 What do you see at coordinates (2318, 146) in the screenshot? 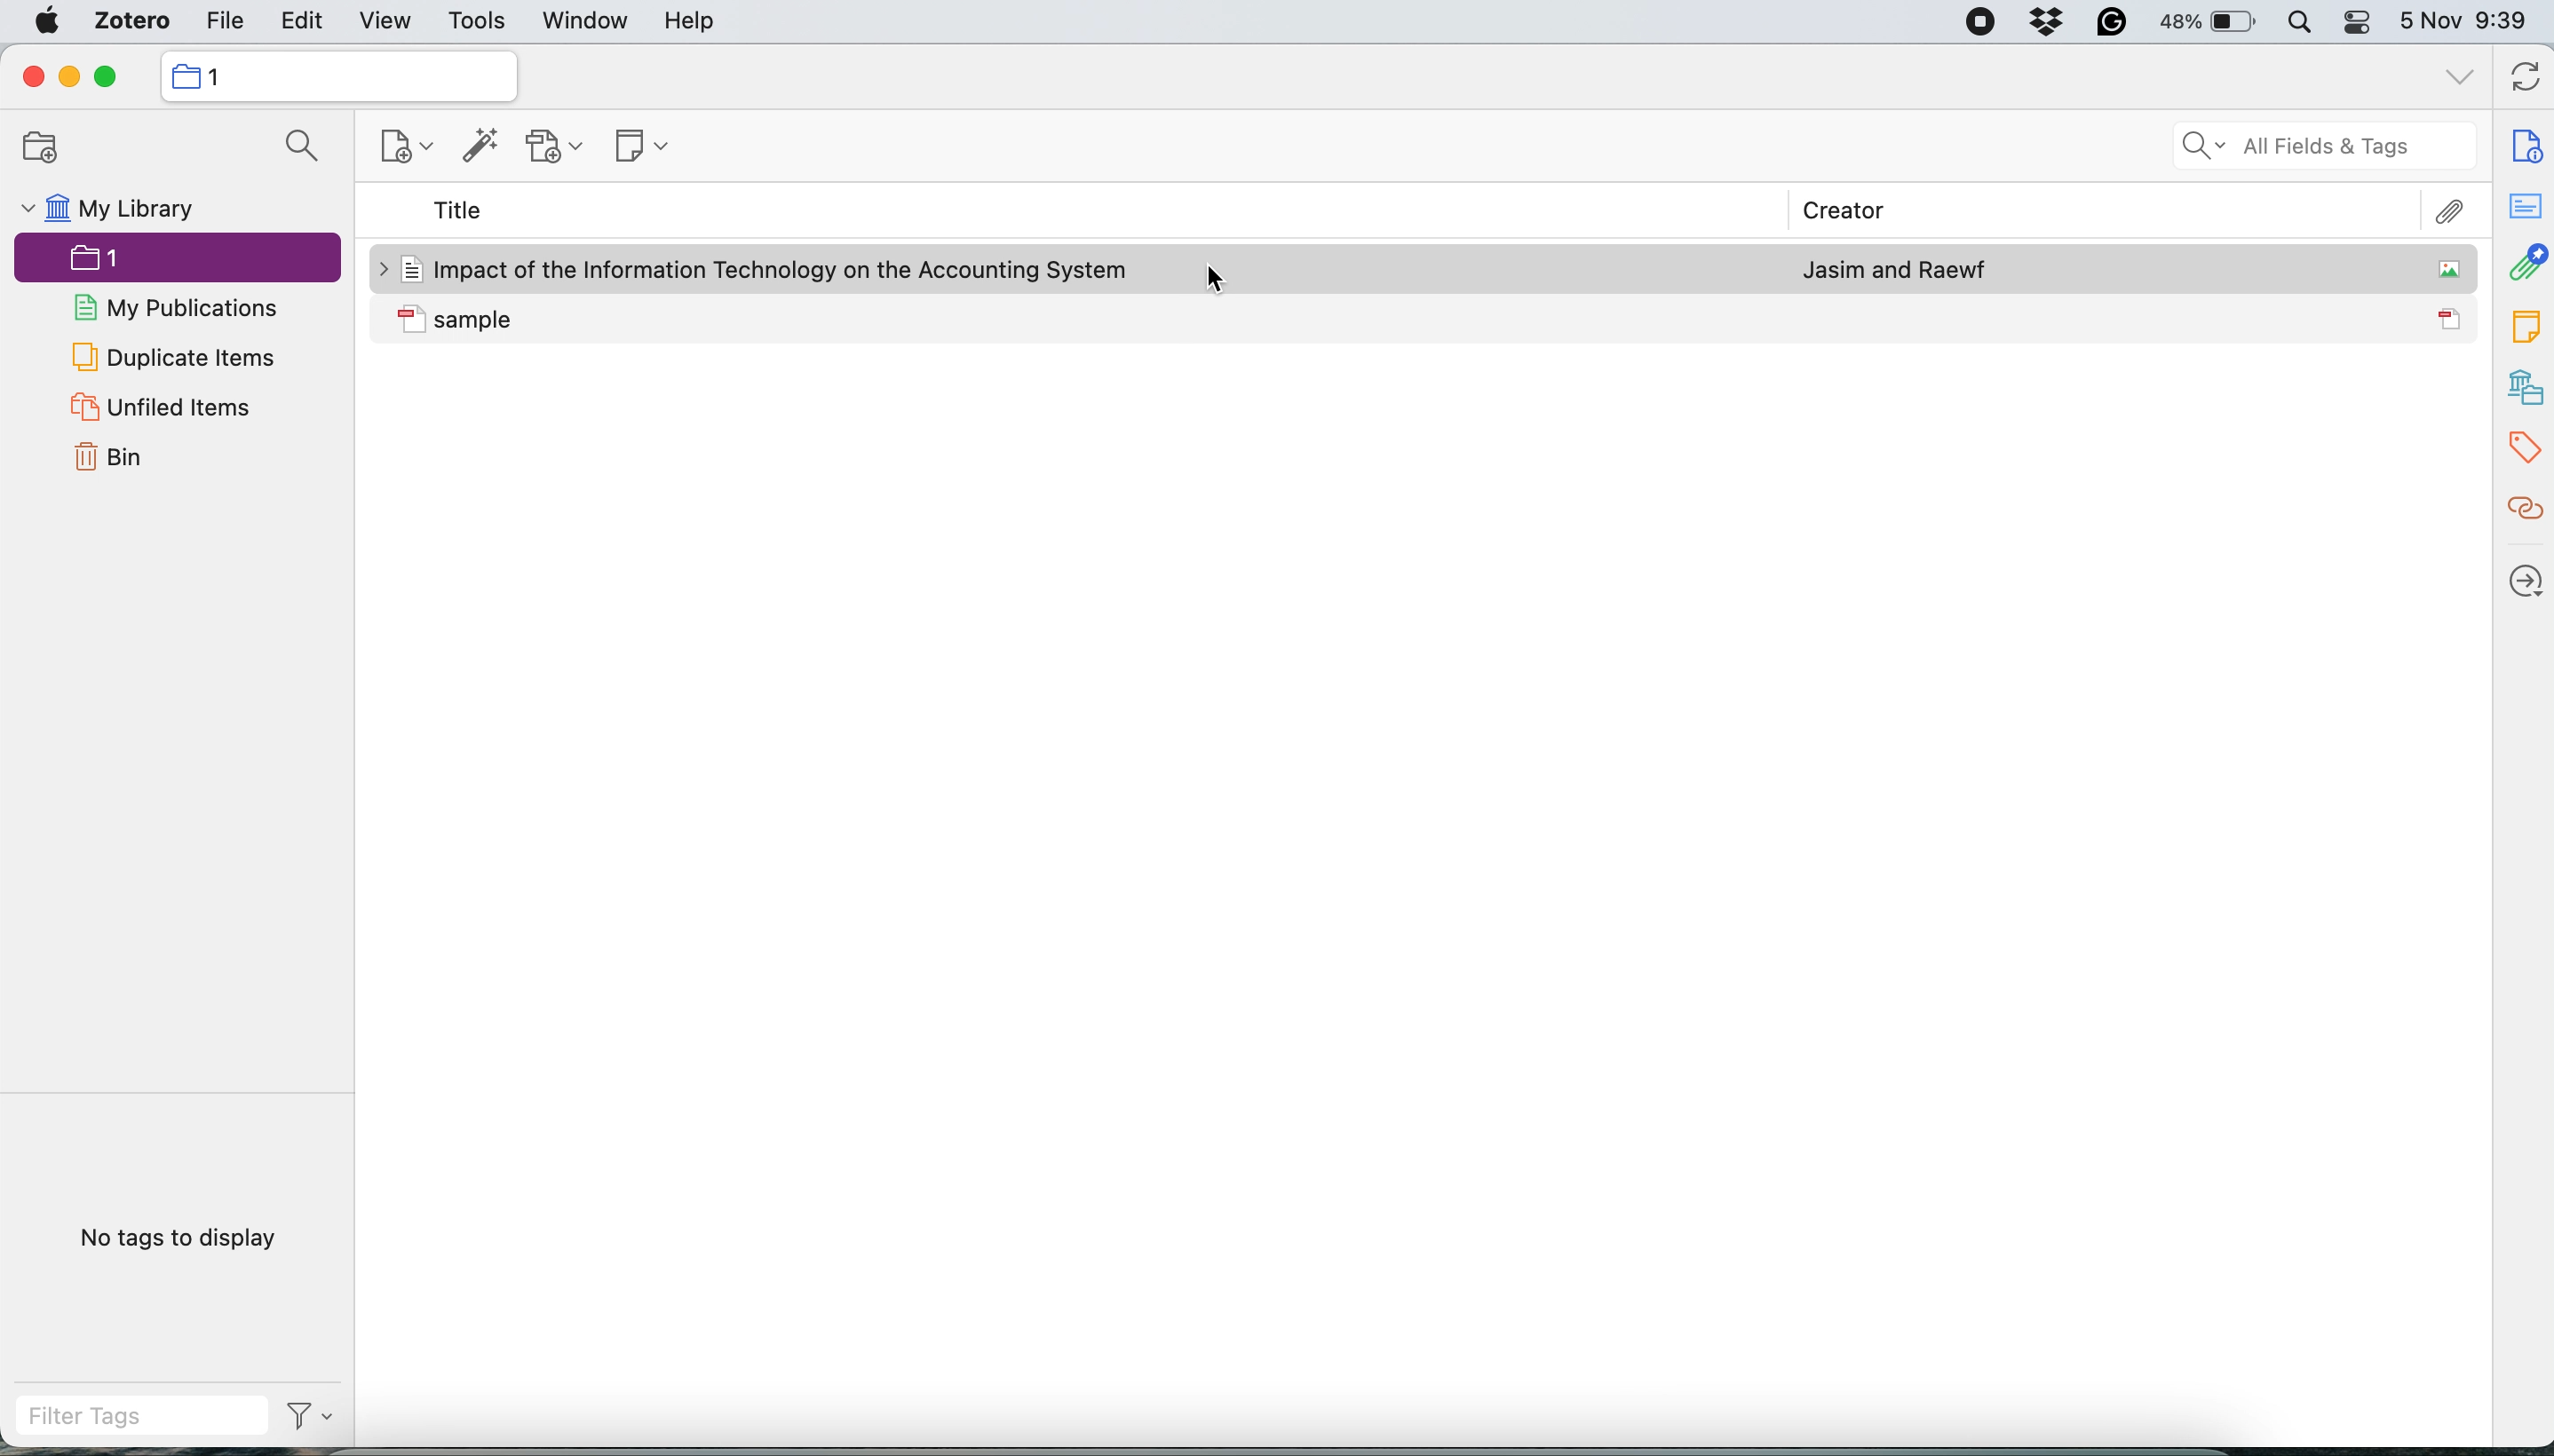
I see `all fields and tags` at bounding box center [2318, 146].